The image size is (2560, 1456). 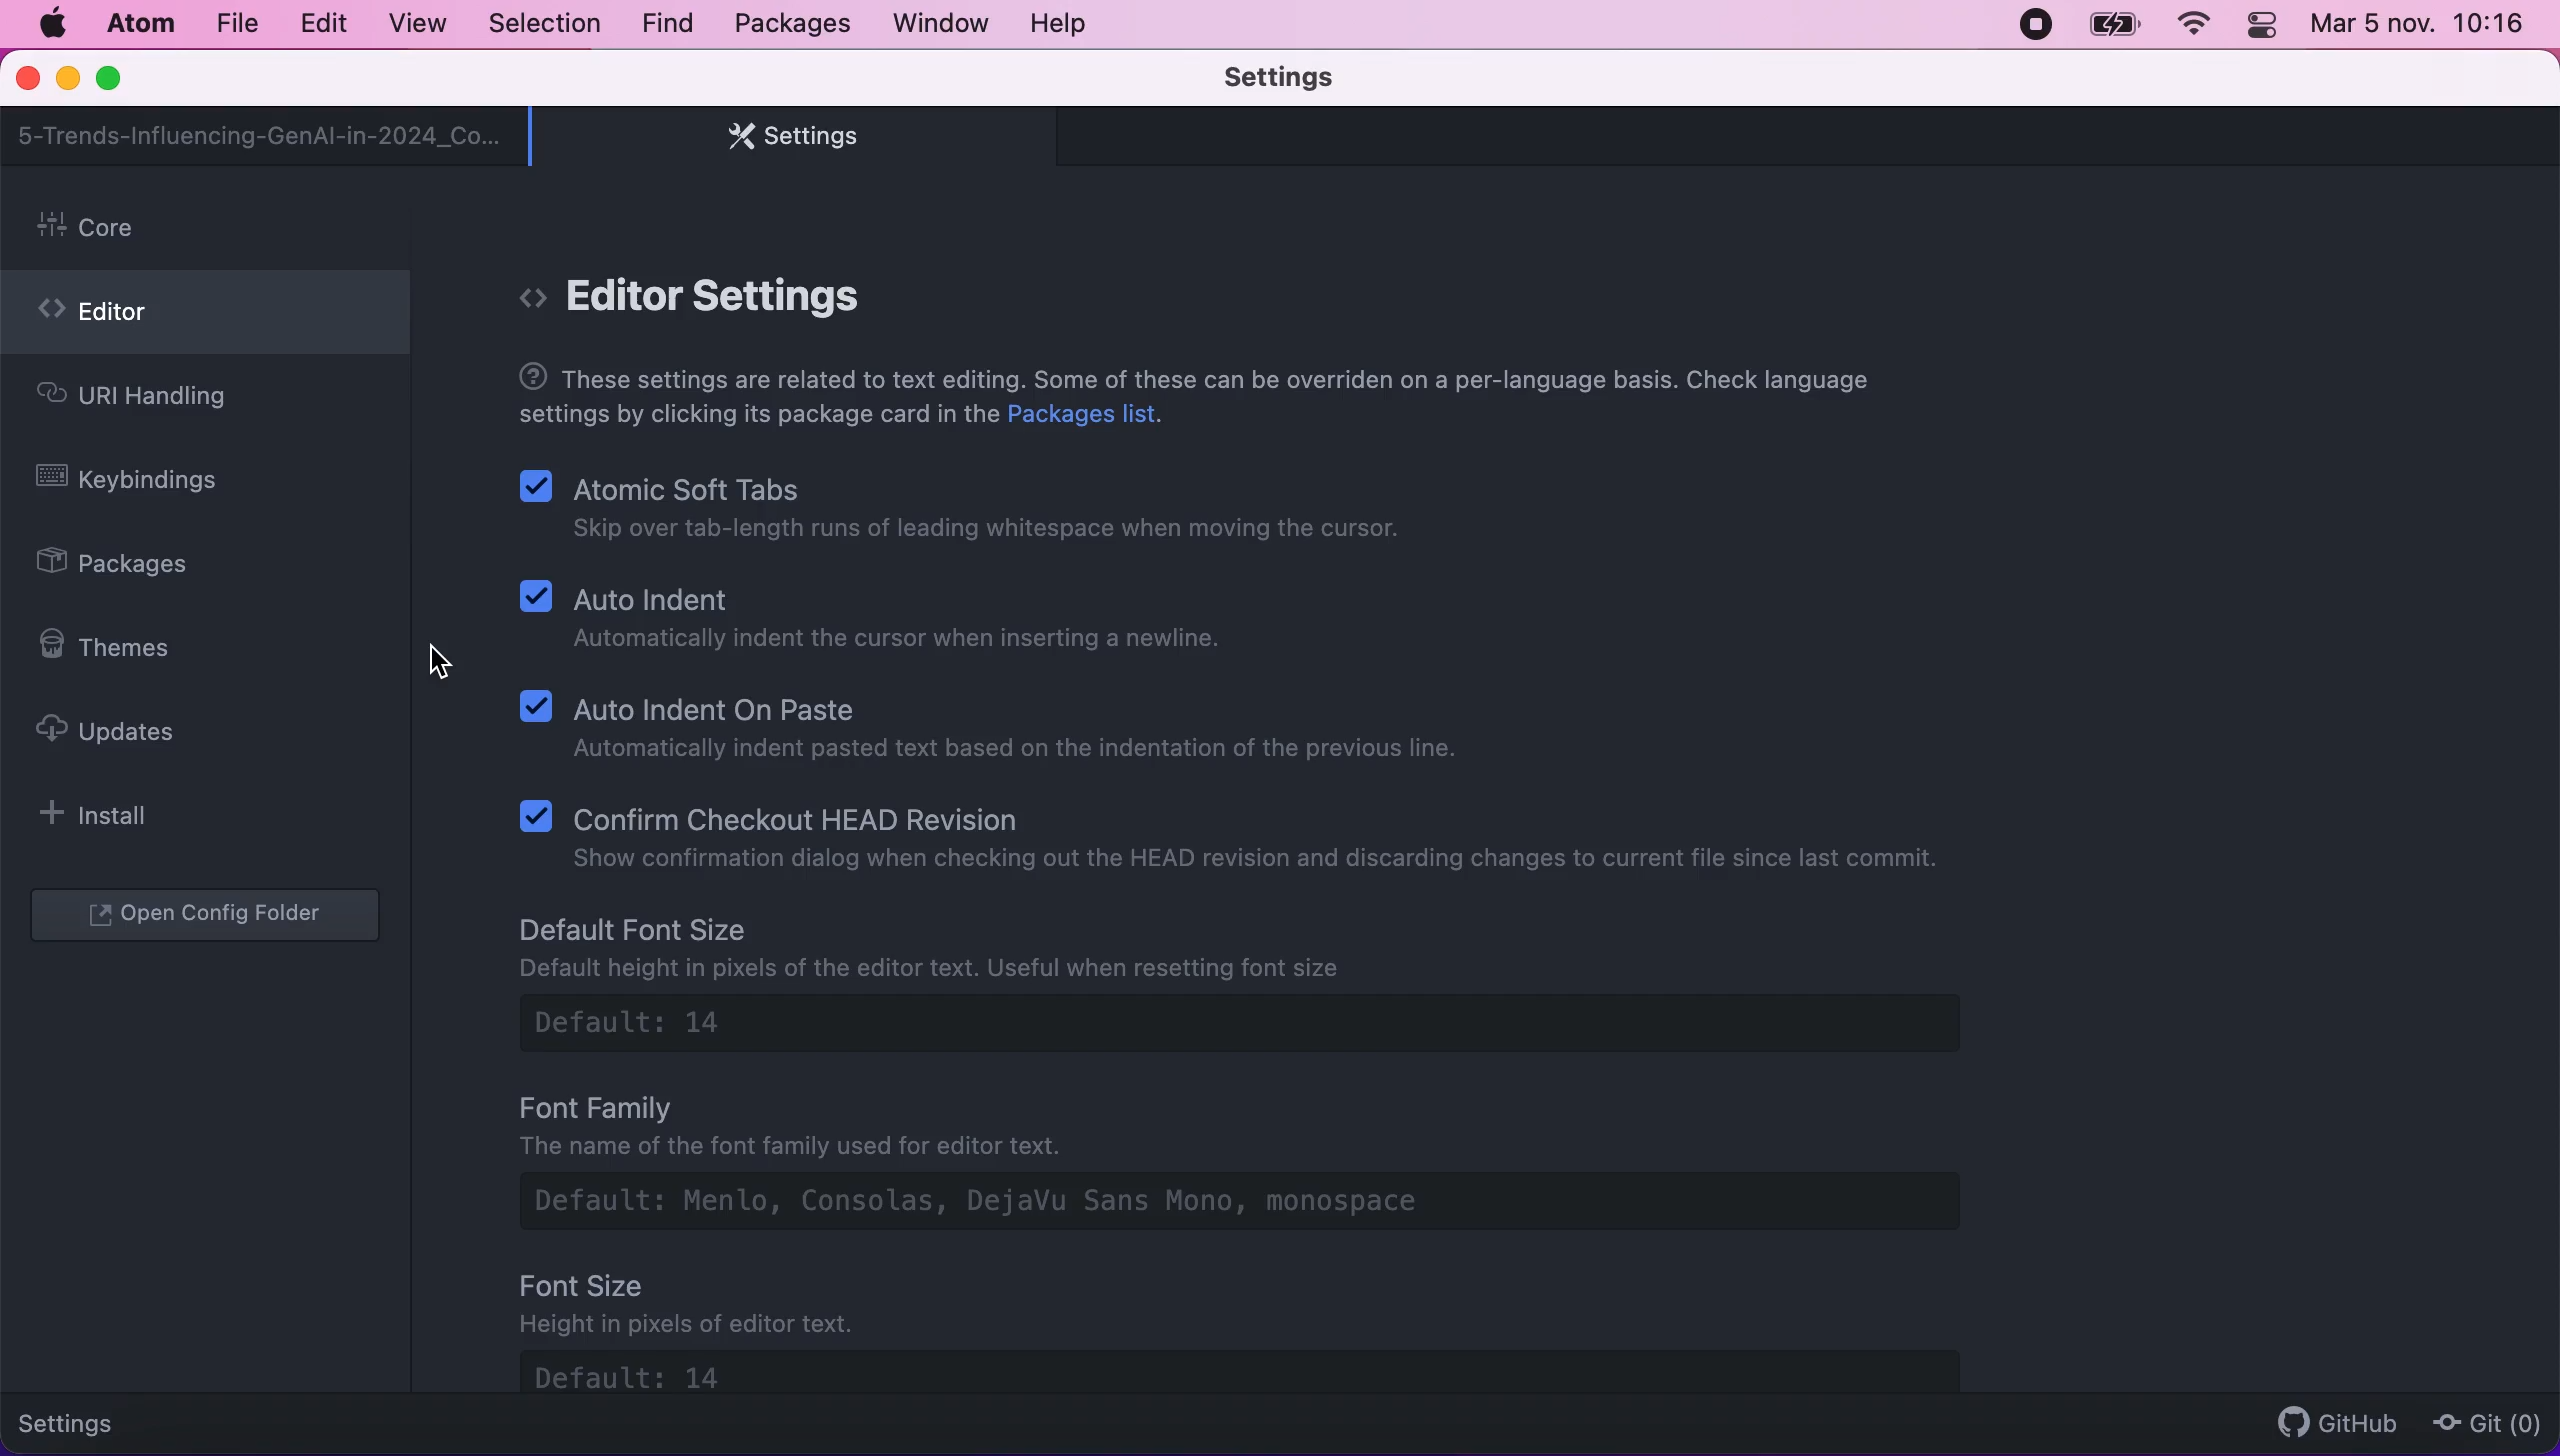 I want to click on URI handling, so click(x=168, y=401).